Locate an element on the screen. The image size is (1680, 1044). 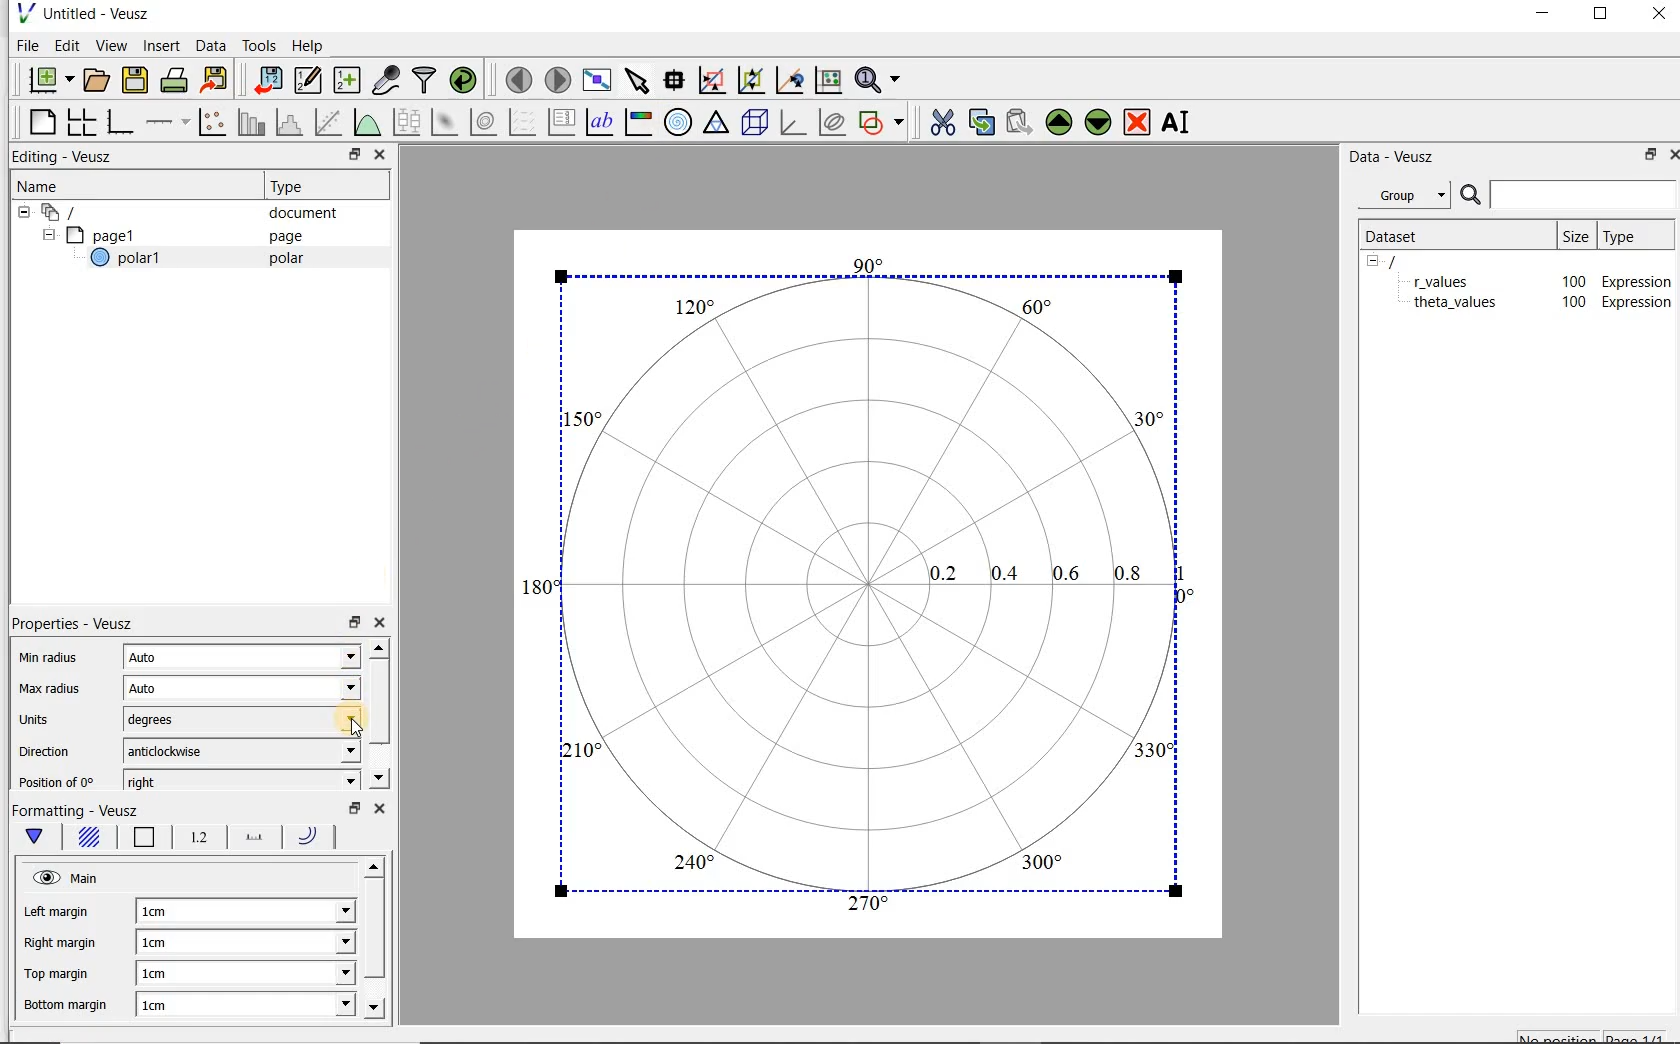
restore down is located at coordinates (349, 157).